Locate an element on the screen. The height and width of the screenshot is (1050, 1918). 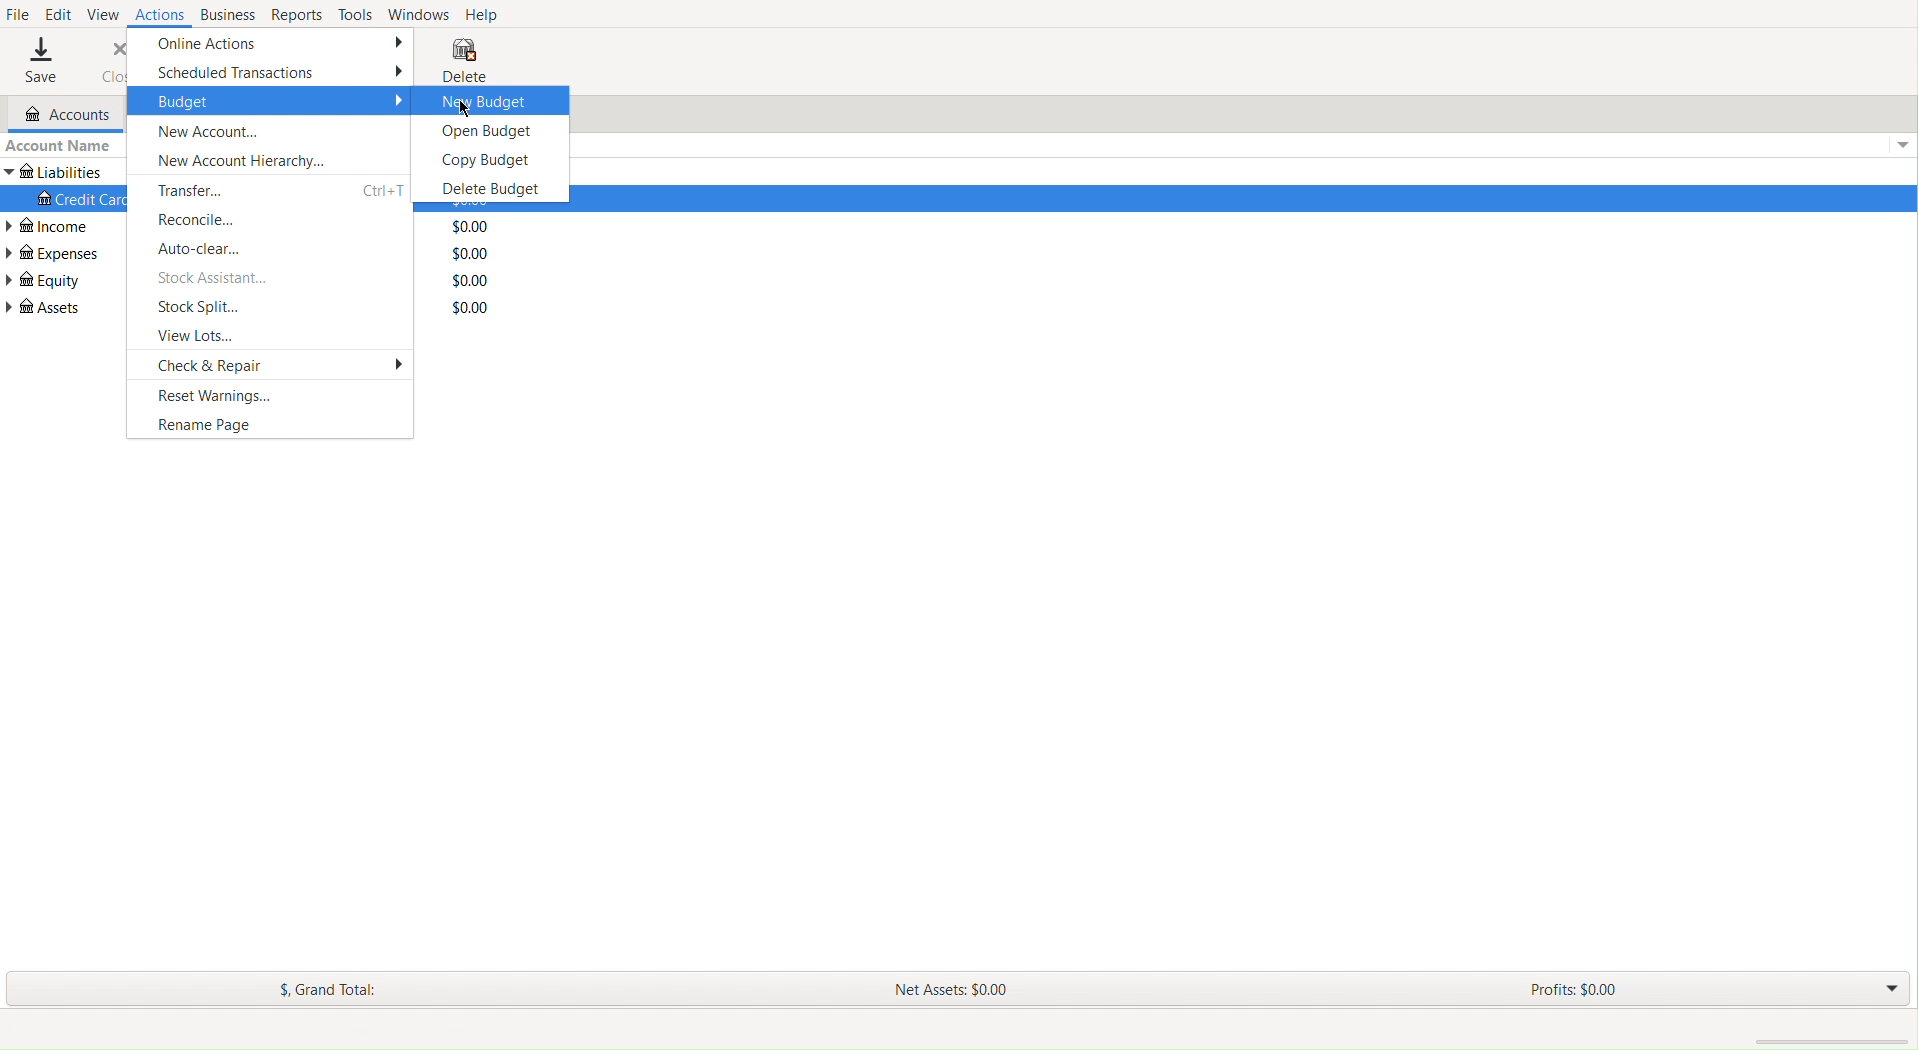
Delete is located at coordinates (463, 58).